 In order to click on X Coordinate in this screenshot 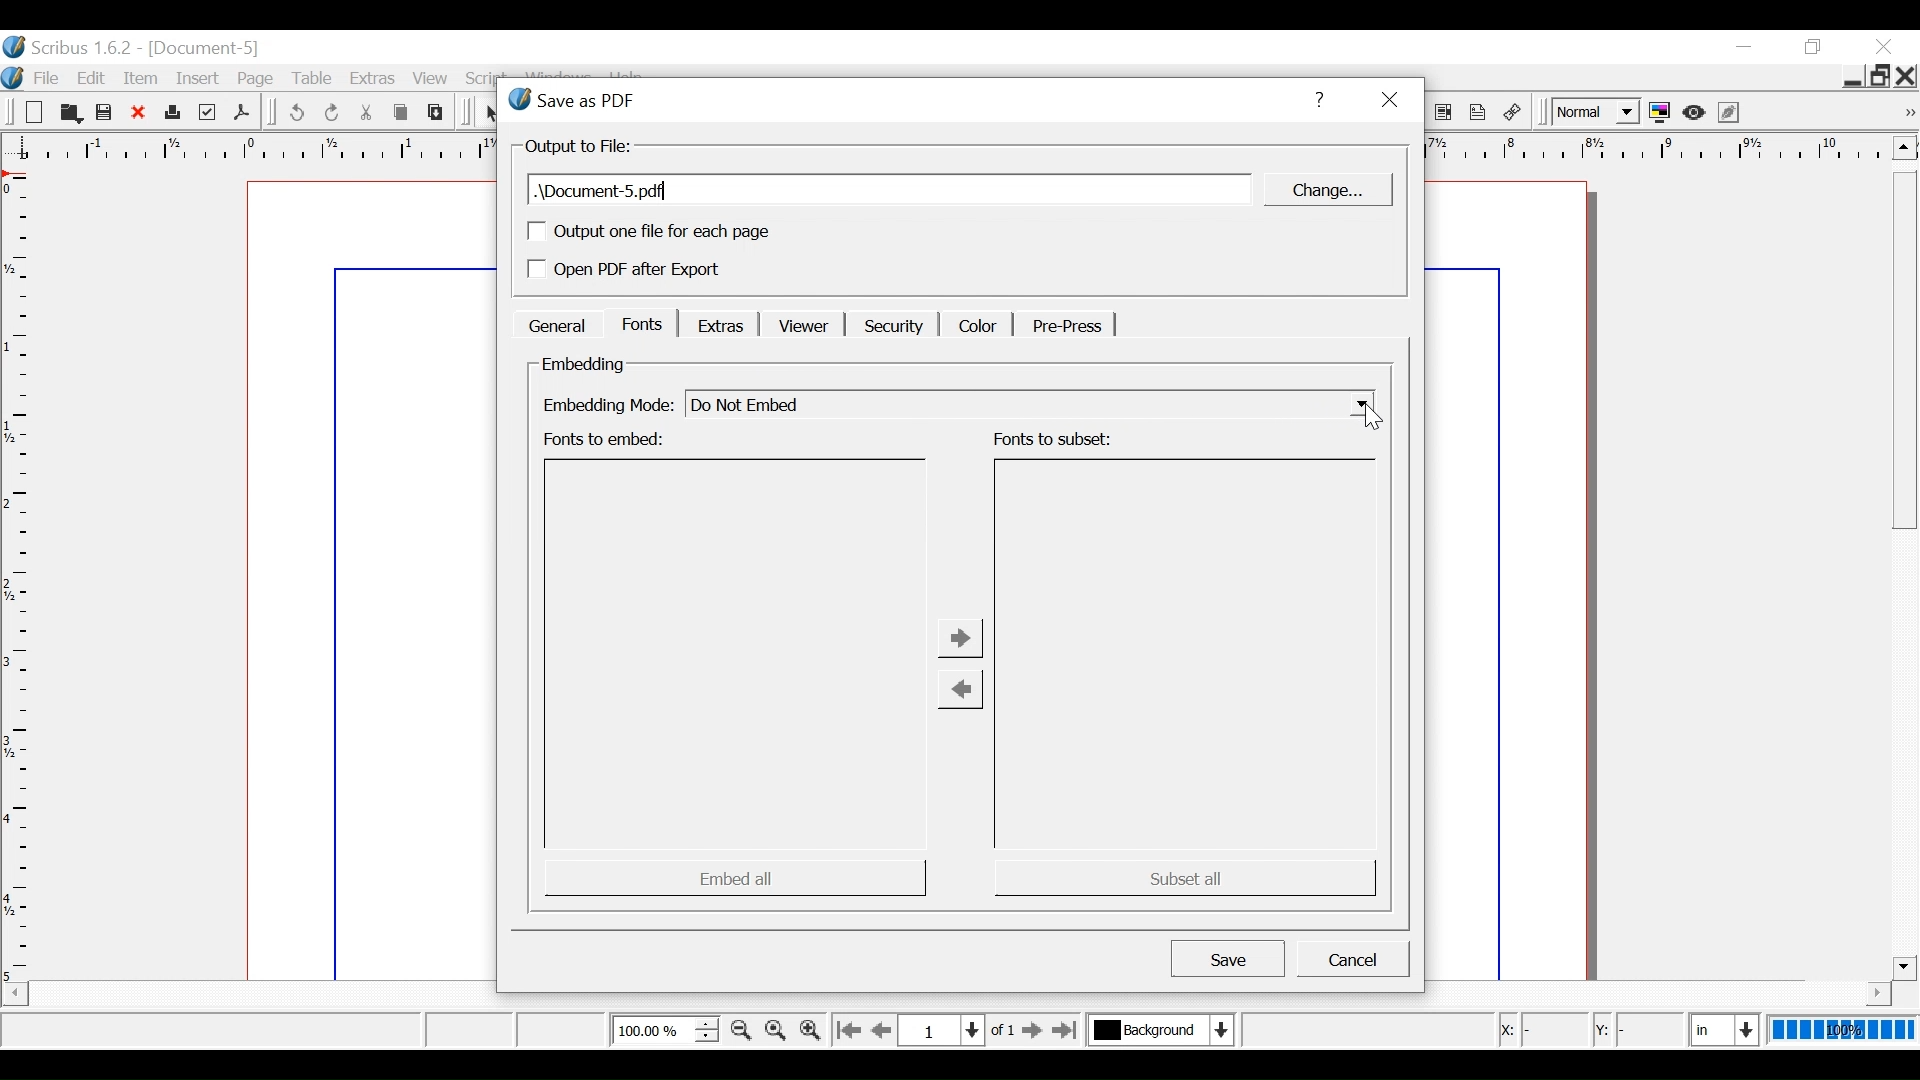, I will do `click(1540, 1030)`.